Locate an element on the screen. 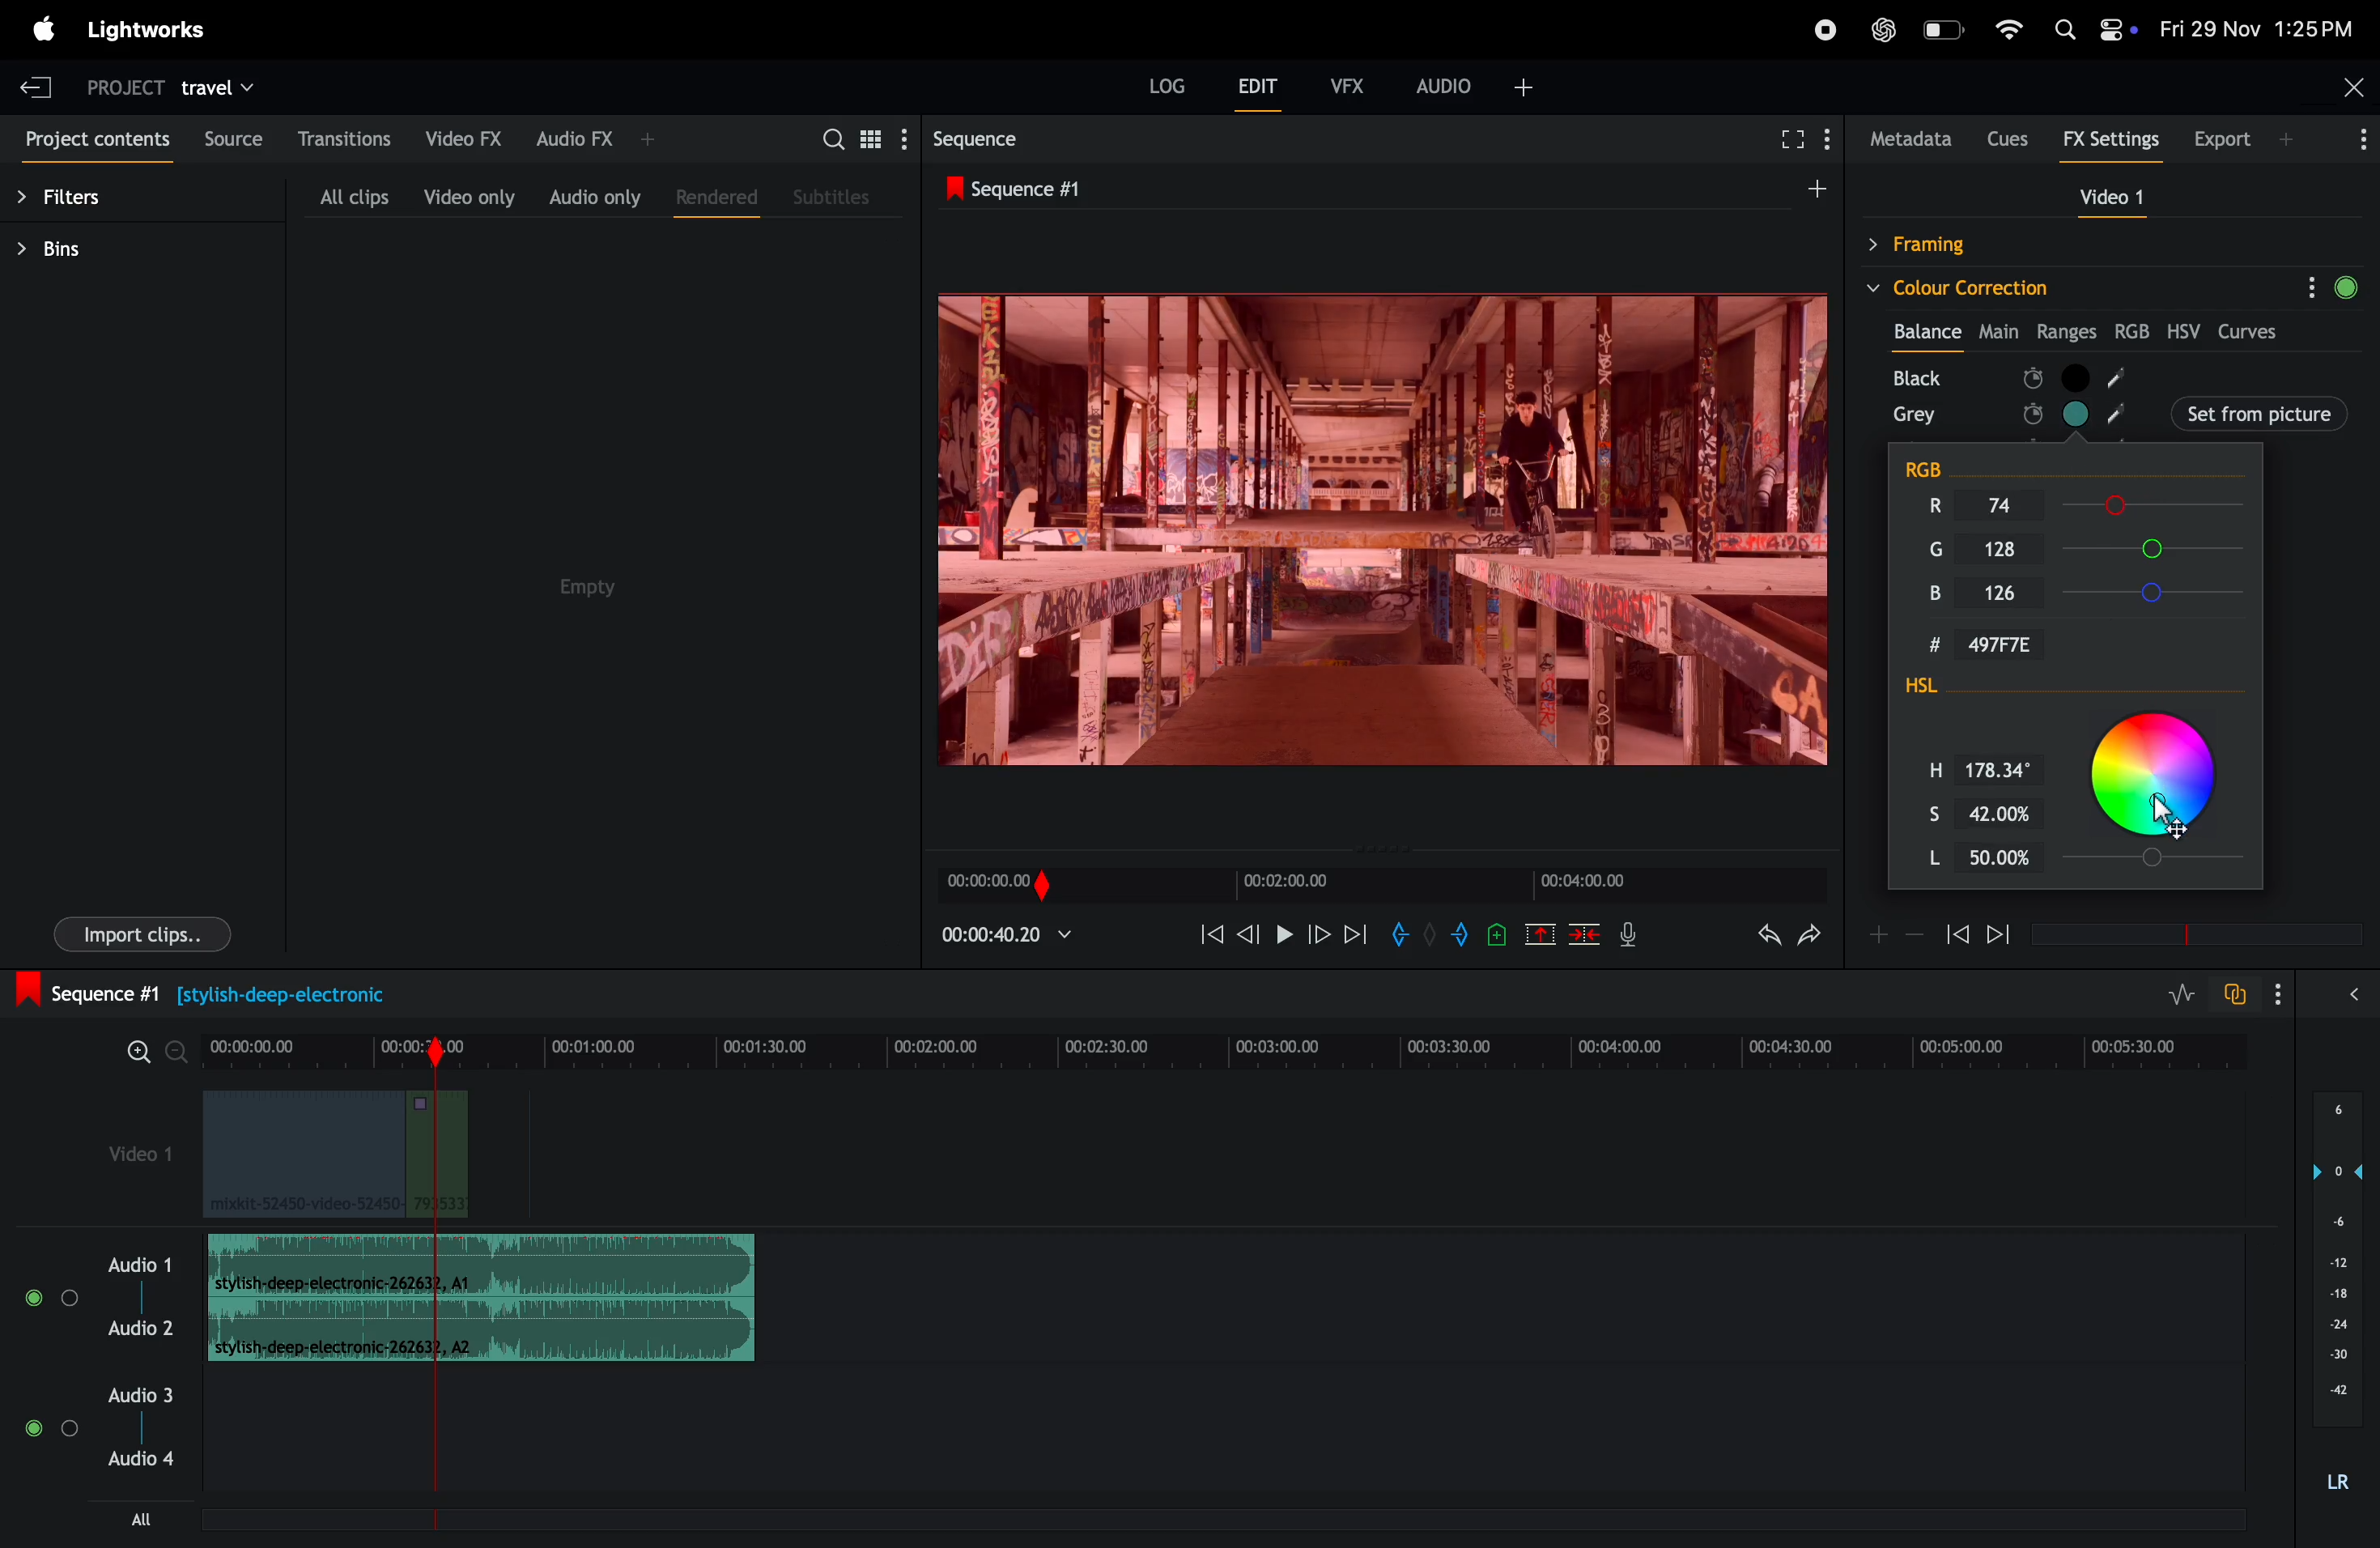  add out mark to current position is located at coordinates (1460, 937).